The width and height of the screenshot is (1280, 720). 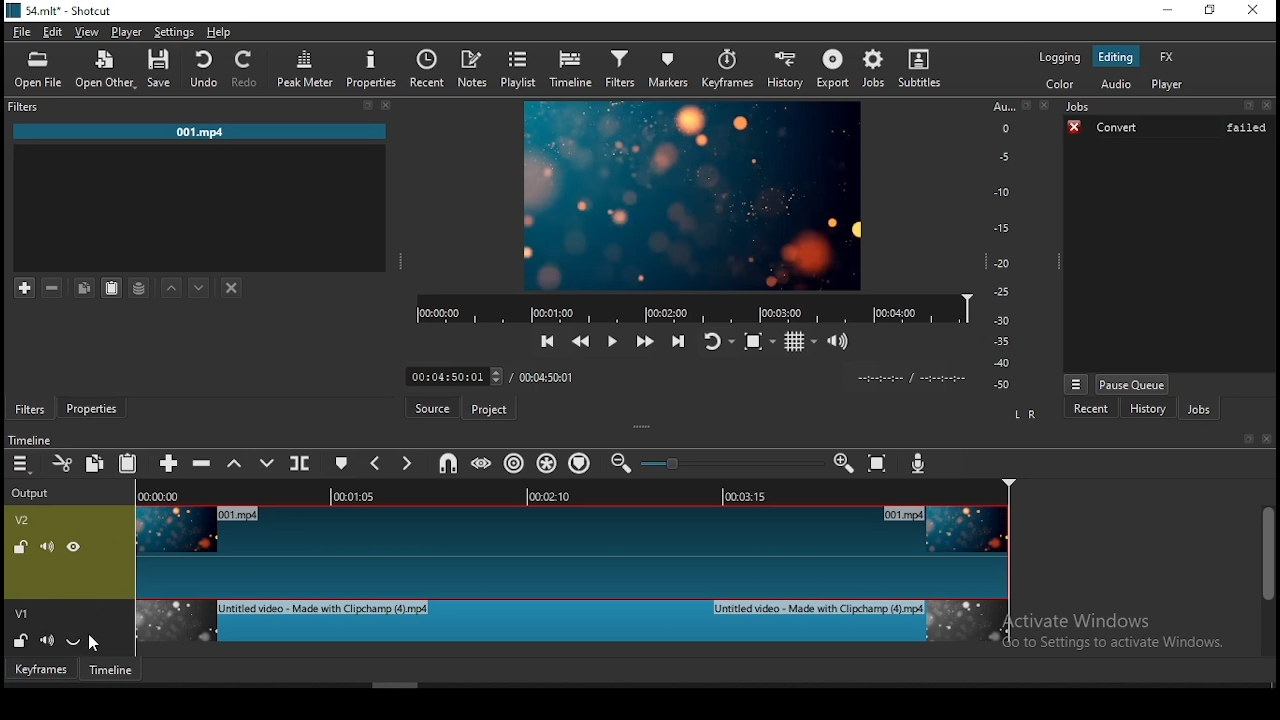 What do you see at coordinates (1116, 56) in the screenshot?
I see `editing` at bounding box center [1116, 56].